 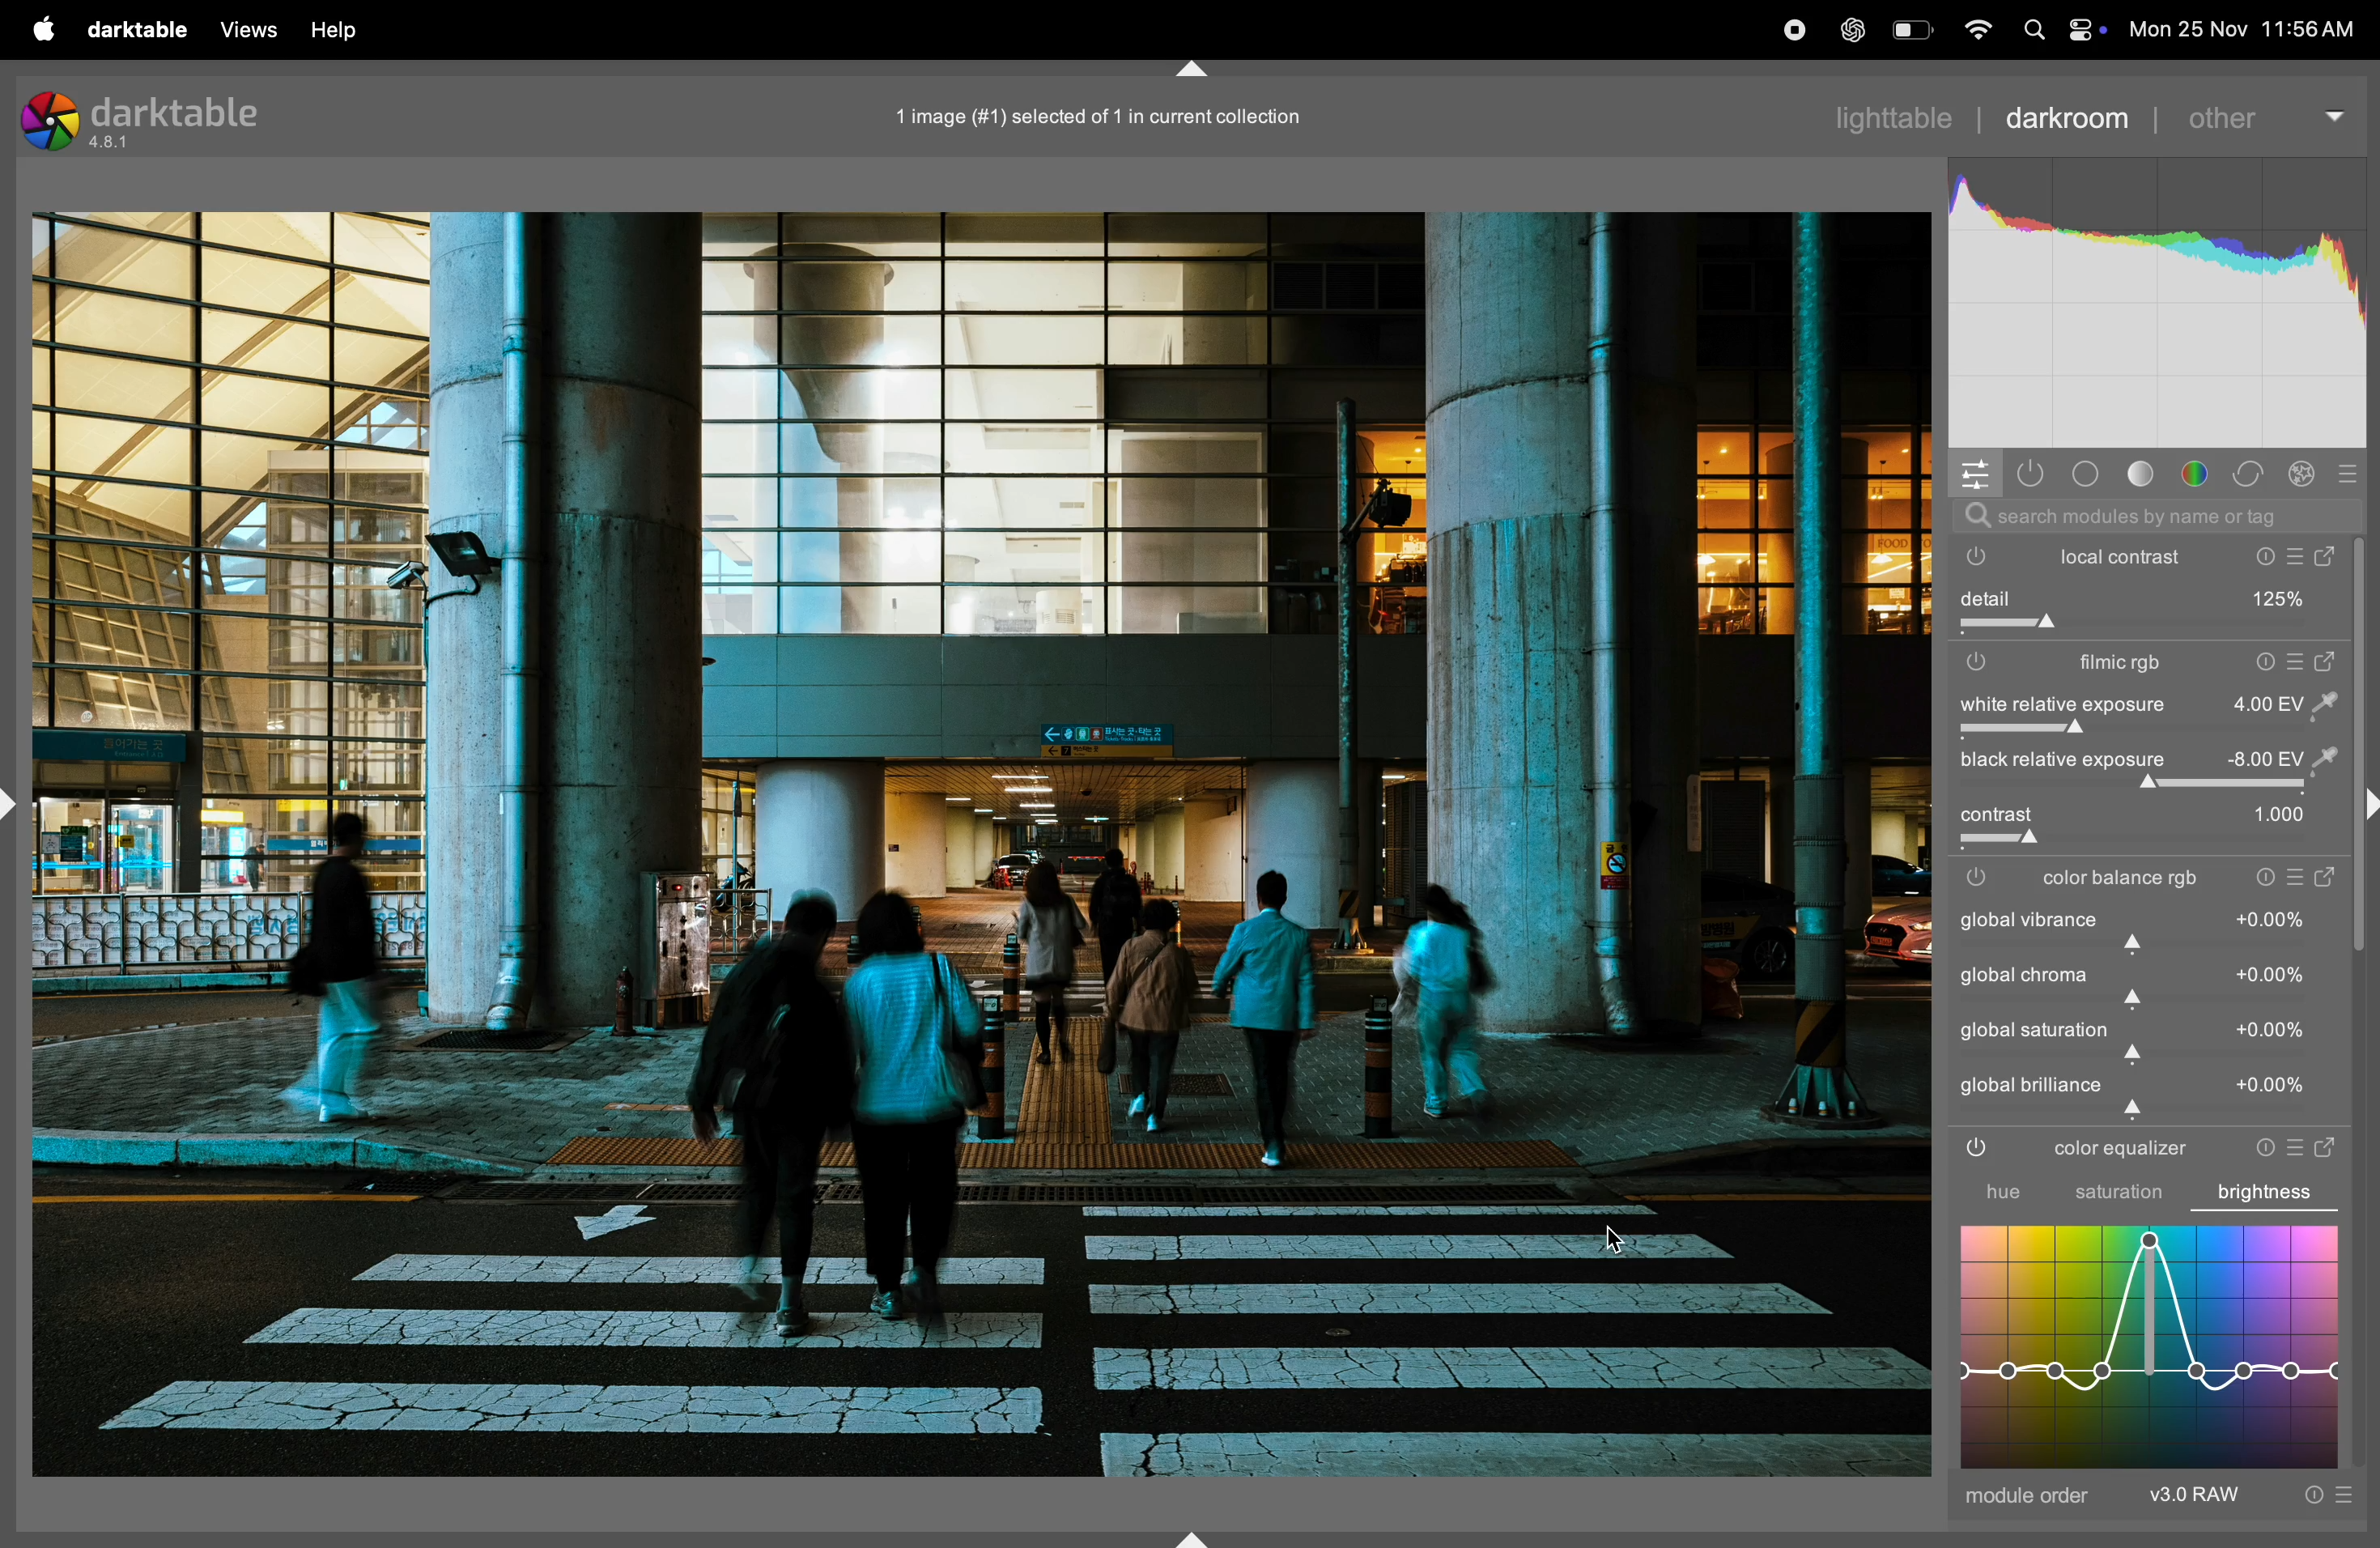 I want to click on filmic rgb switch off, so click(x=1982, y=878).